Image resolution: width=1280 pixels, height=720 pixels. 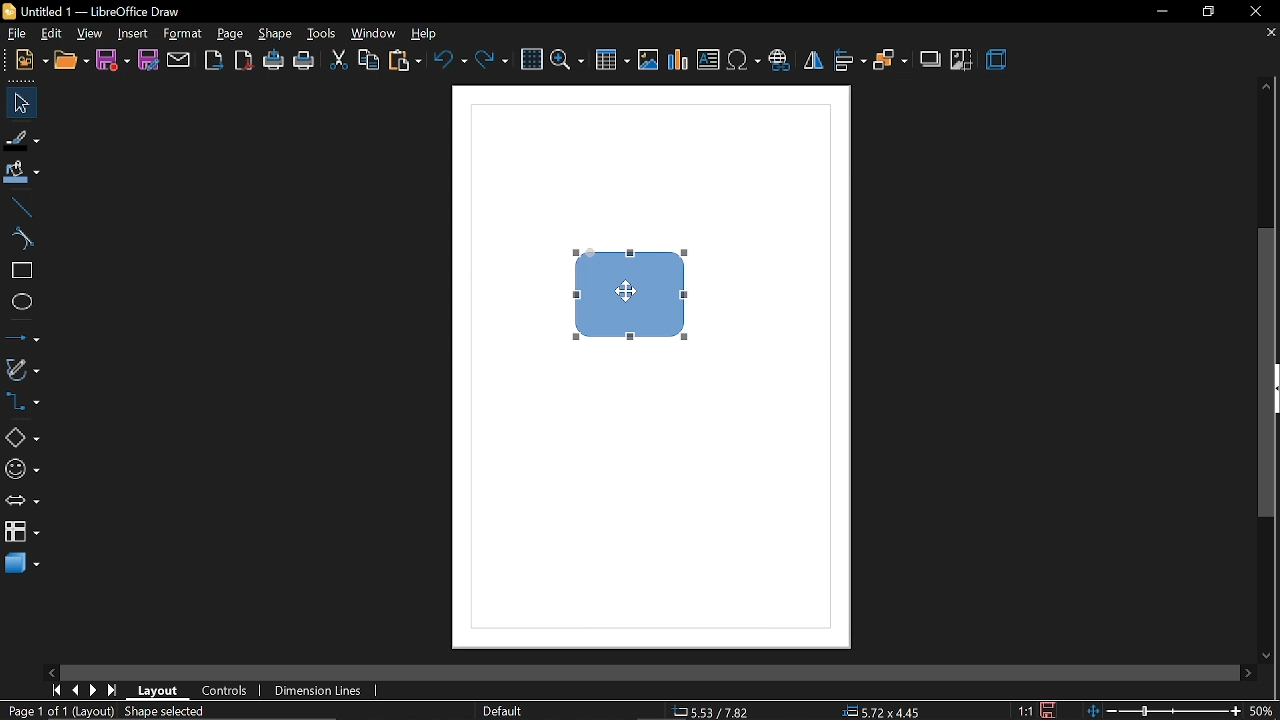 I want to click on paste, so click(x=404, y=62).